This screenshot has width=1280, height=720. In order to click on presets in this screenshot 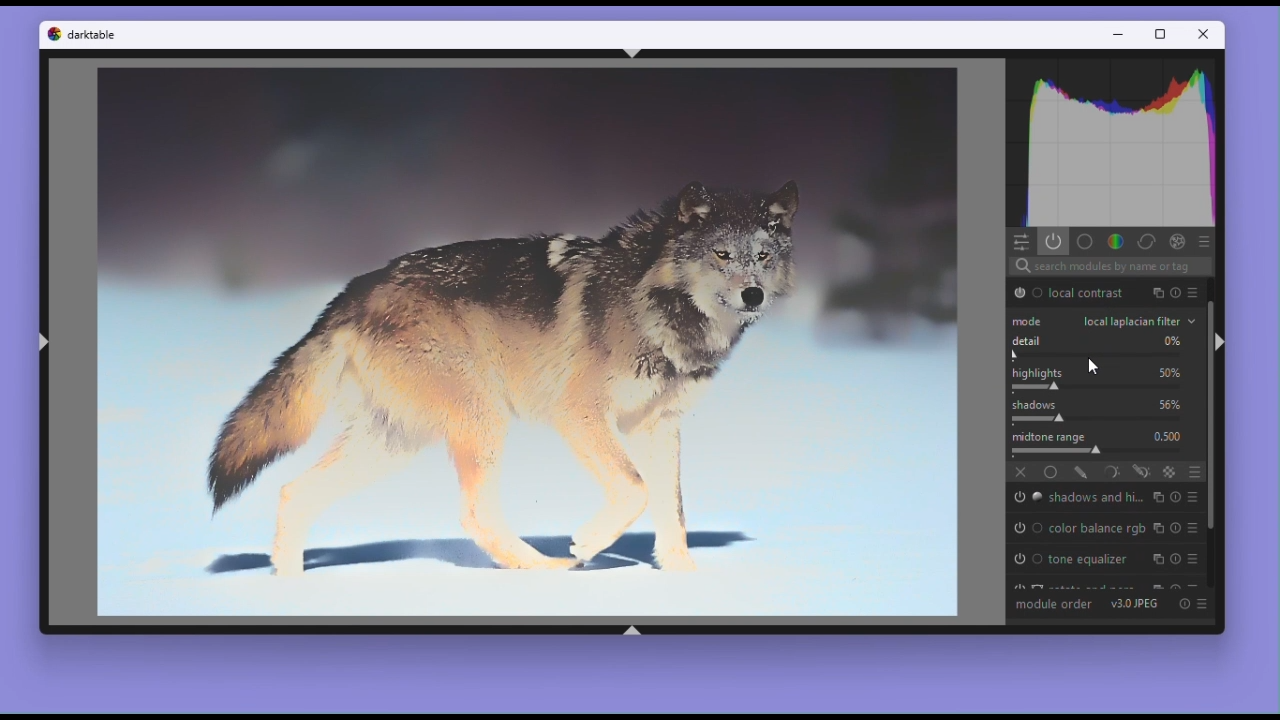, I will do `click(1196, 497)`.